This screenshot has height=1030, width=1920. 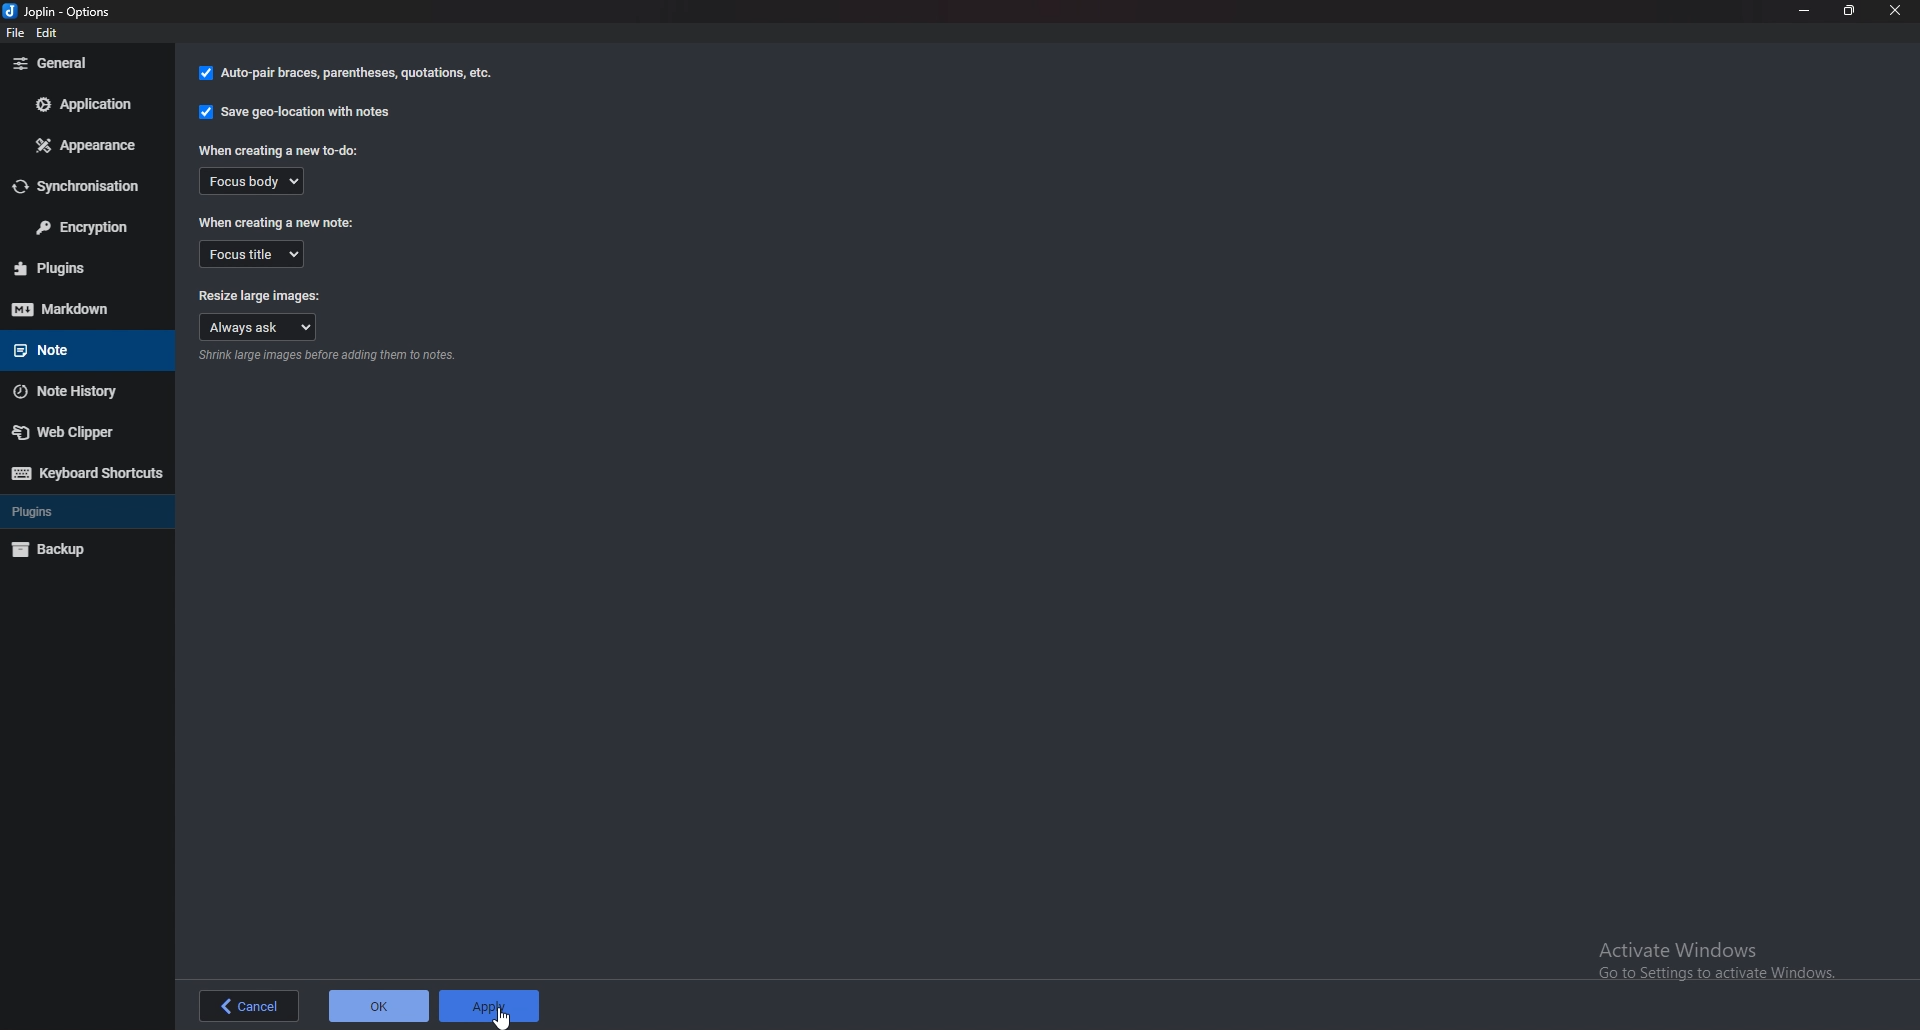 I want to click on edit, so click(x=51, y=35).